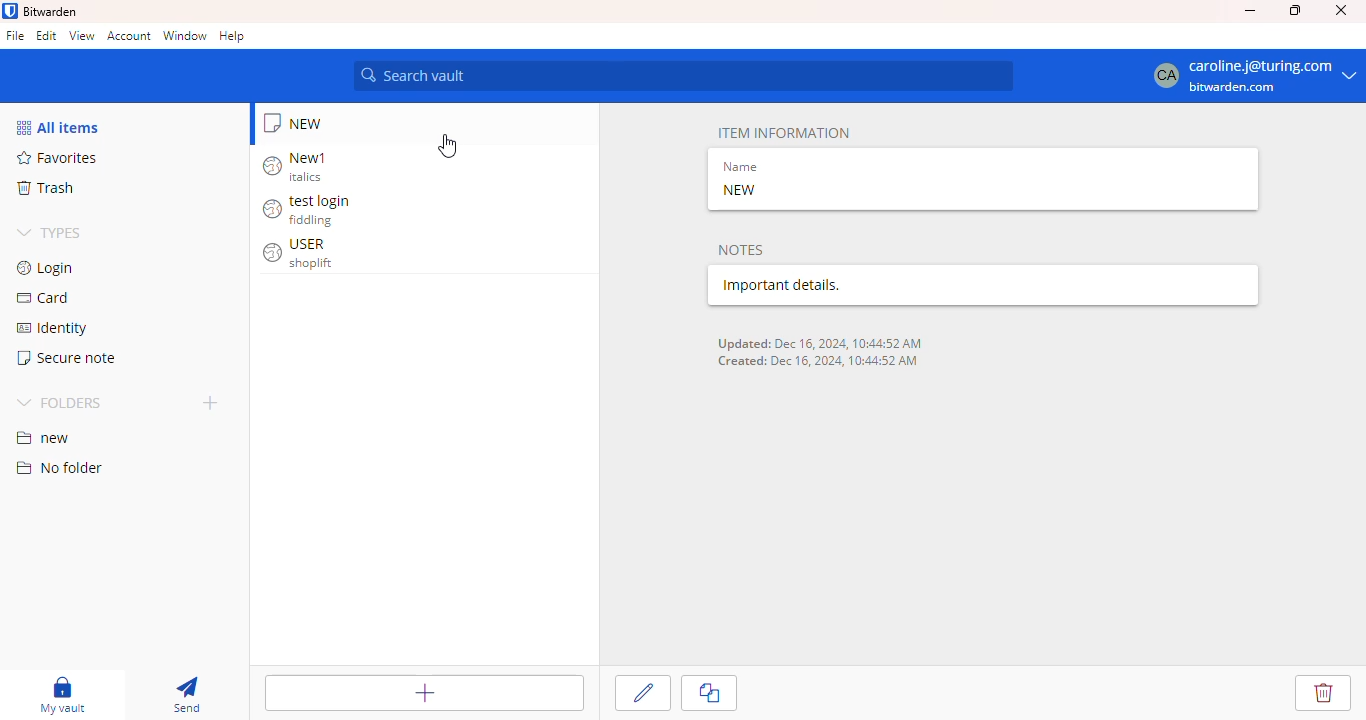  I want to click on types, so click(50, 233).